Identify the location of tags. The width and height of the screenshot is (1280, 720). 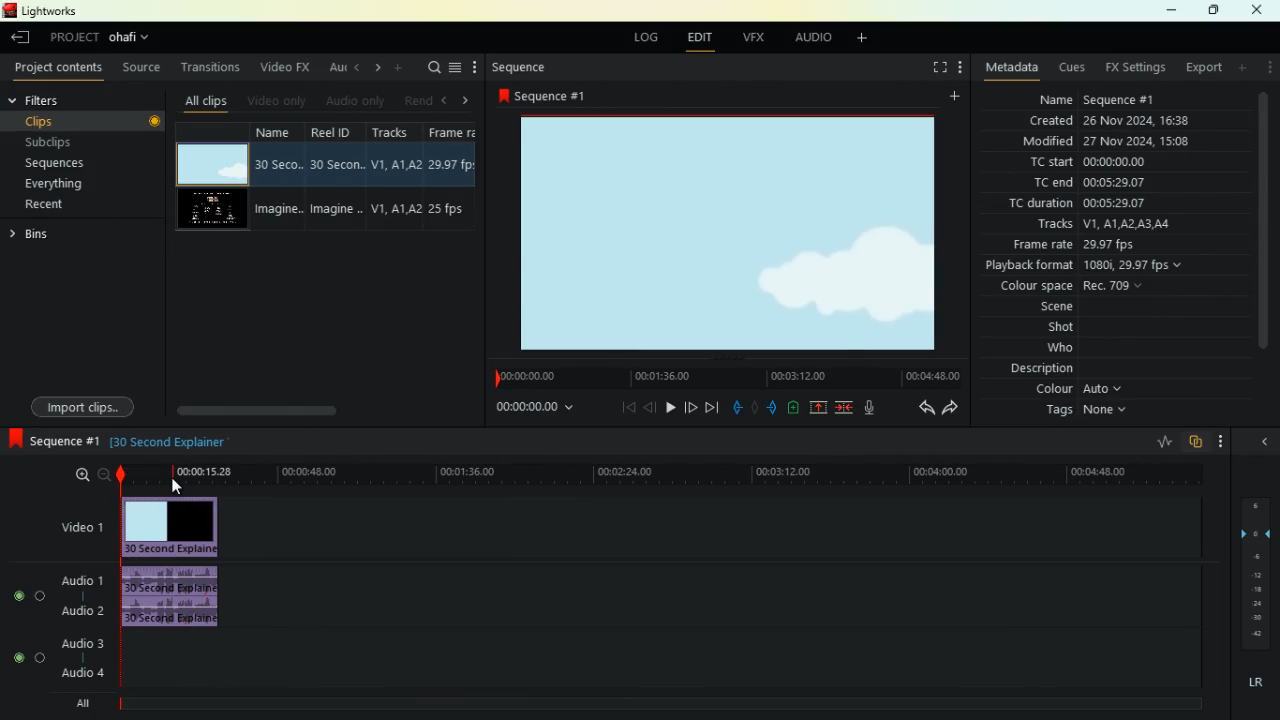
(1081, 413).